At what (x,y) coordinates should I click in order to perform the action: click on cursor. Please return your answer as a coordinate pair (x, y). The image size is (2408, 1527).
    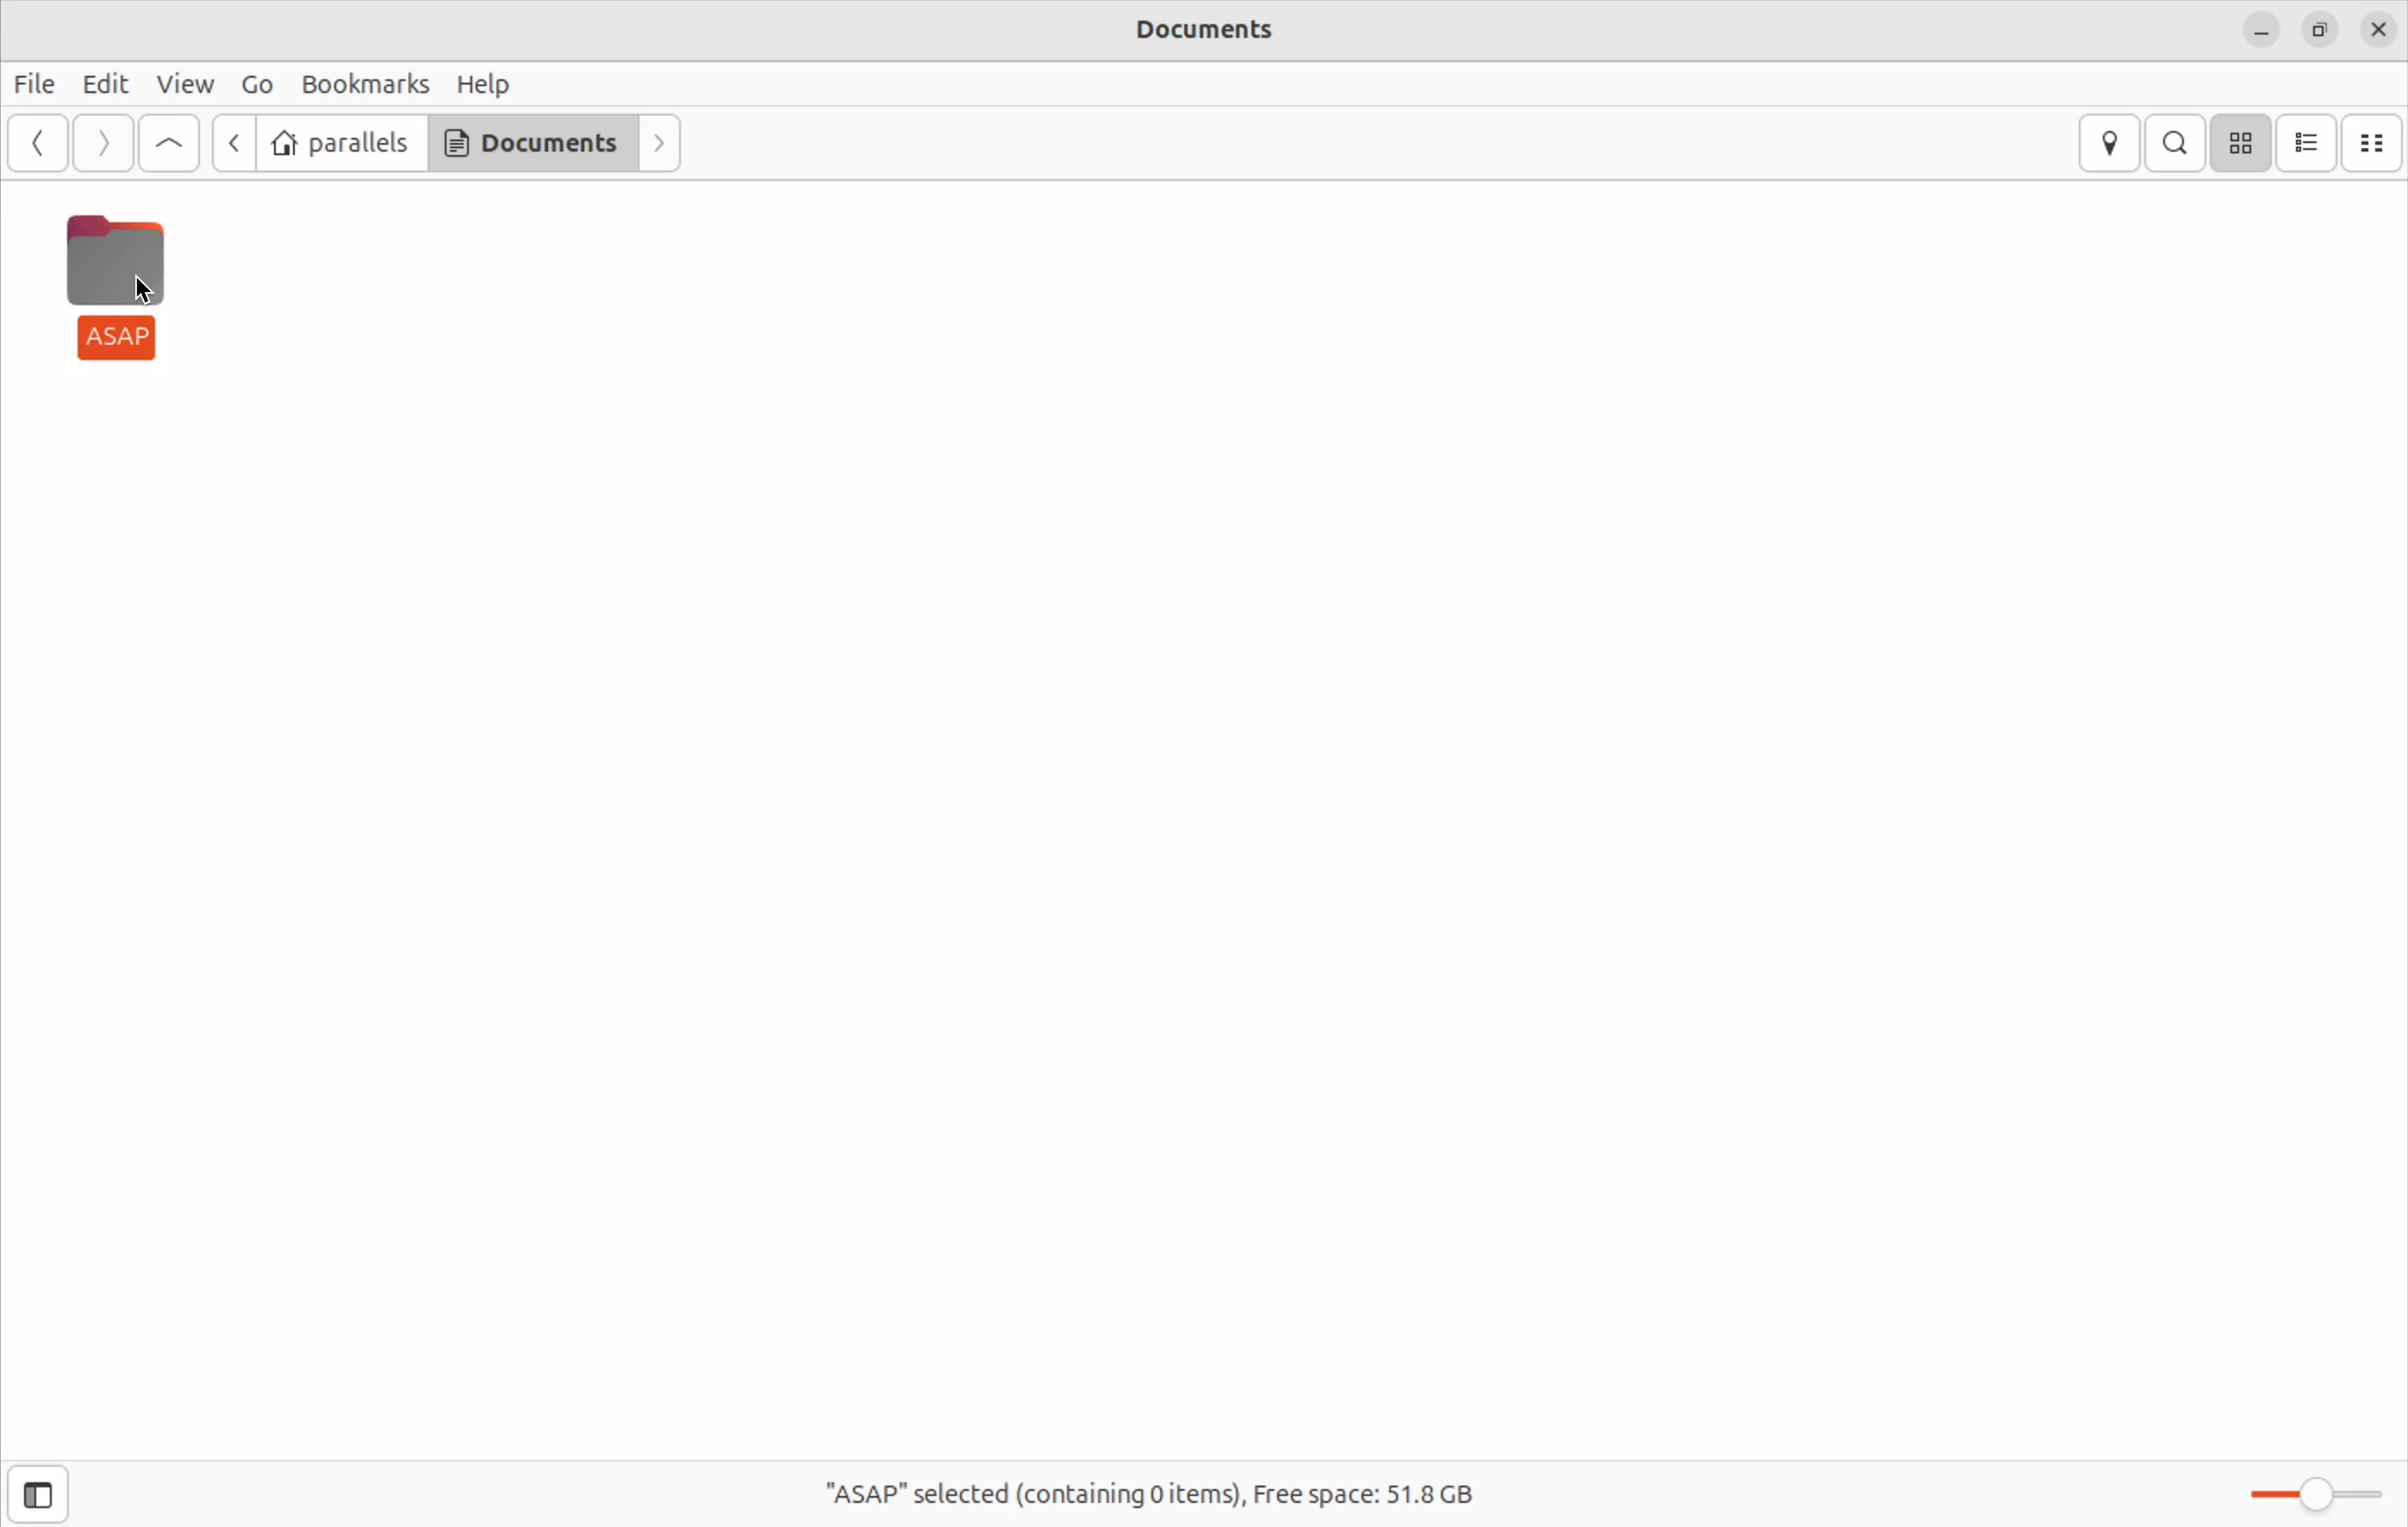
    Looking at the image, I should click on (148, 288).